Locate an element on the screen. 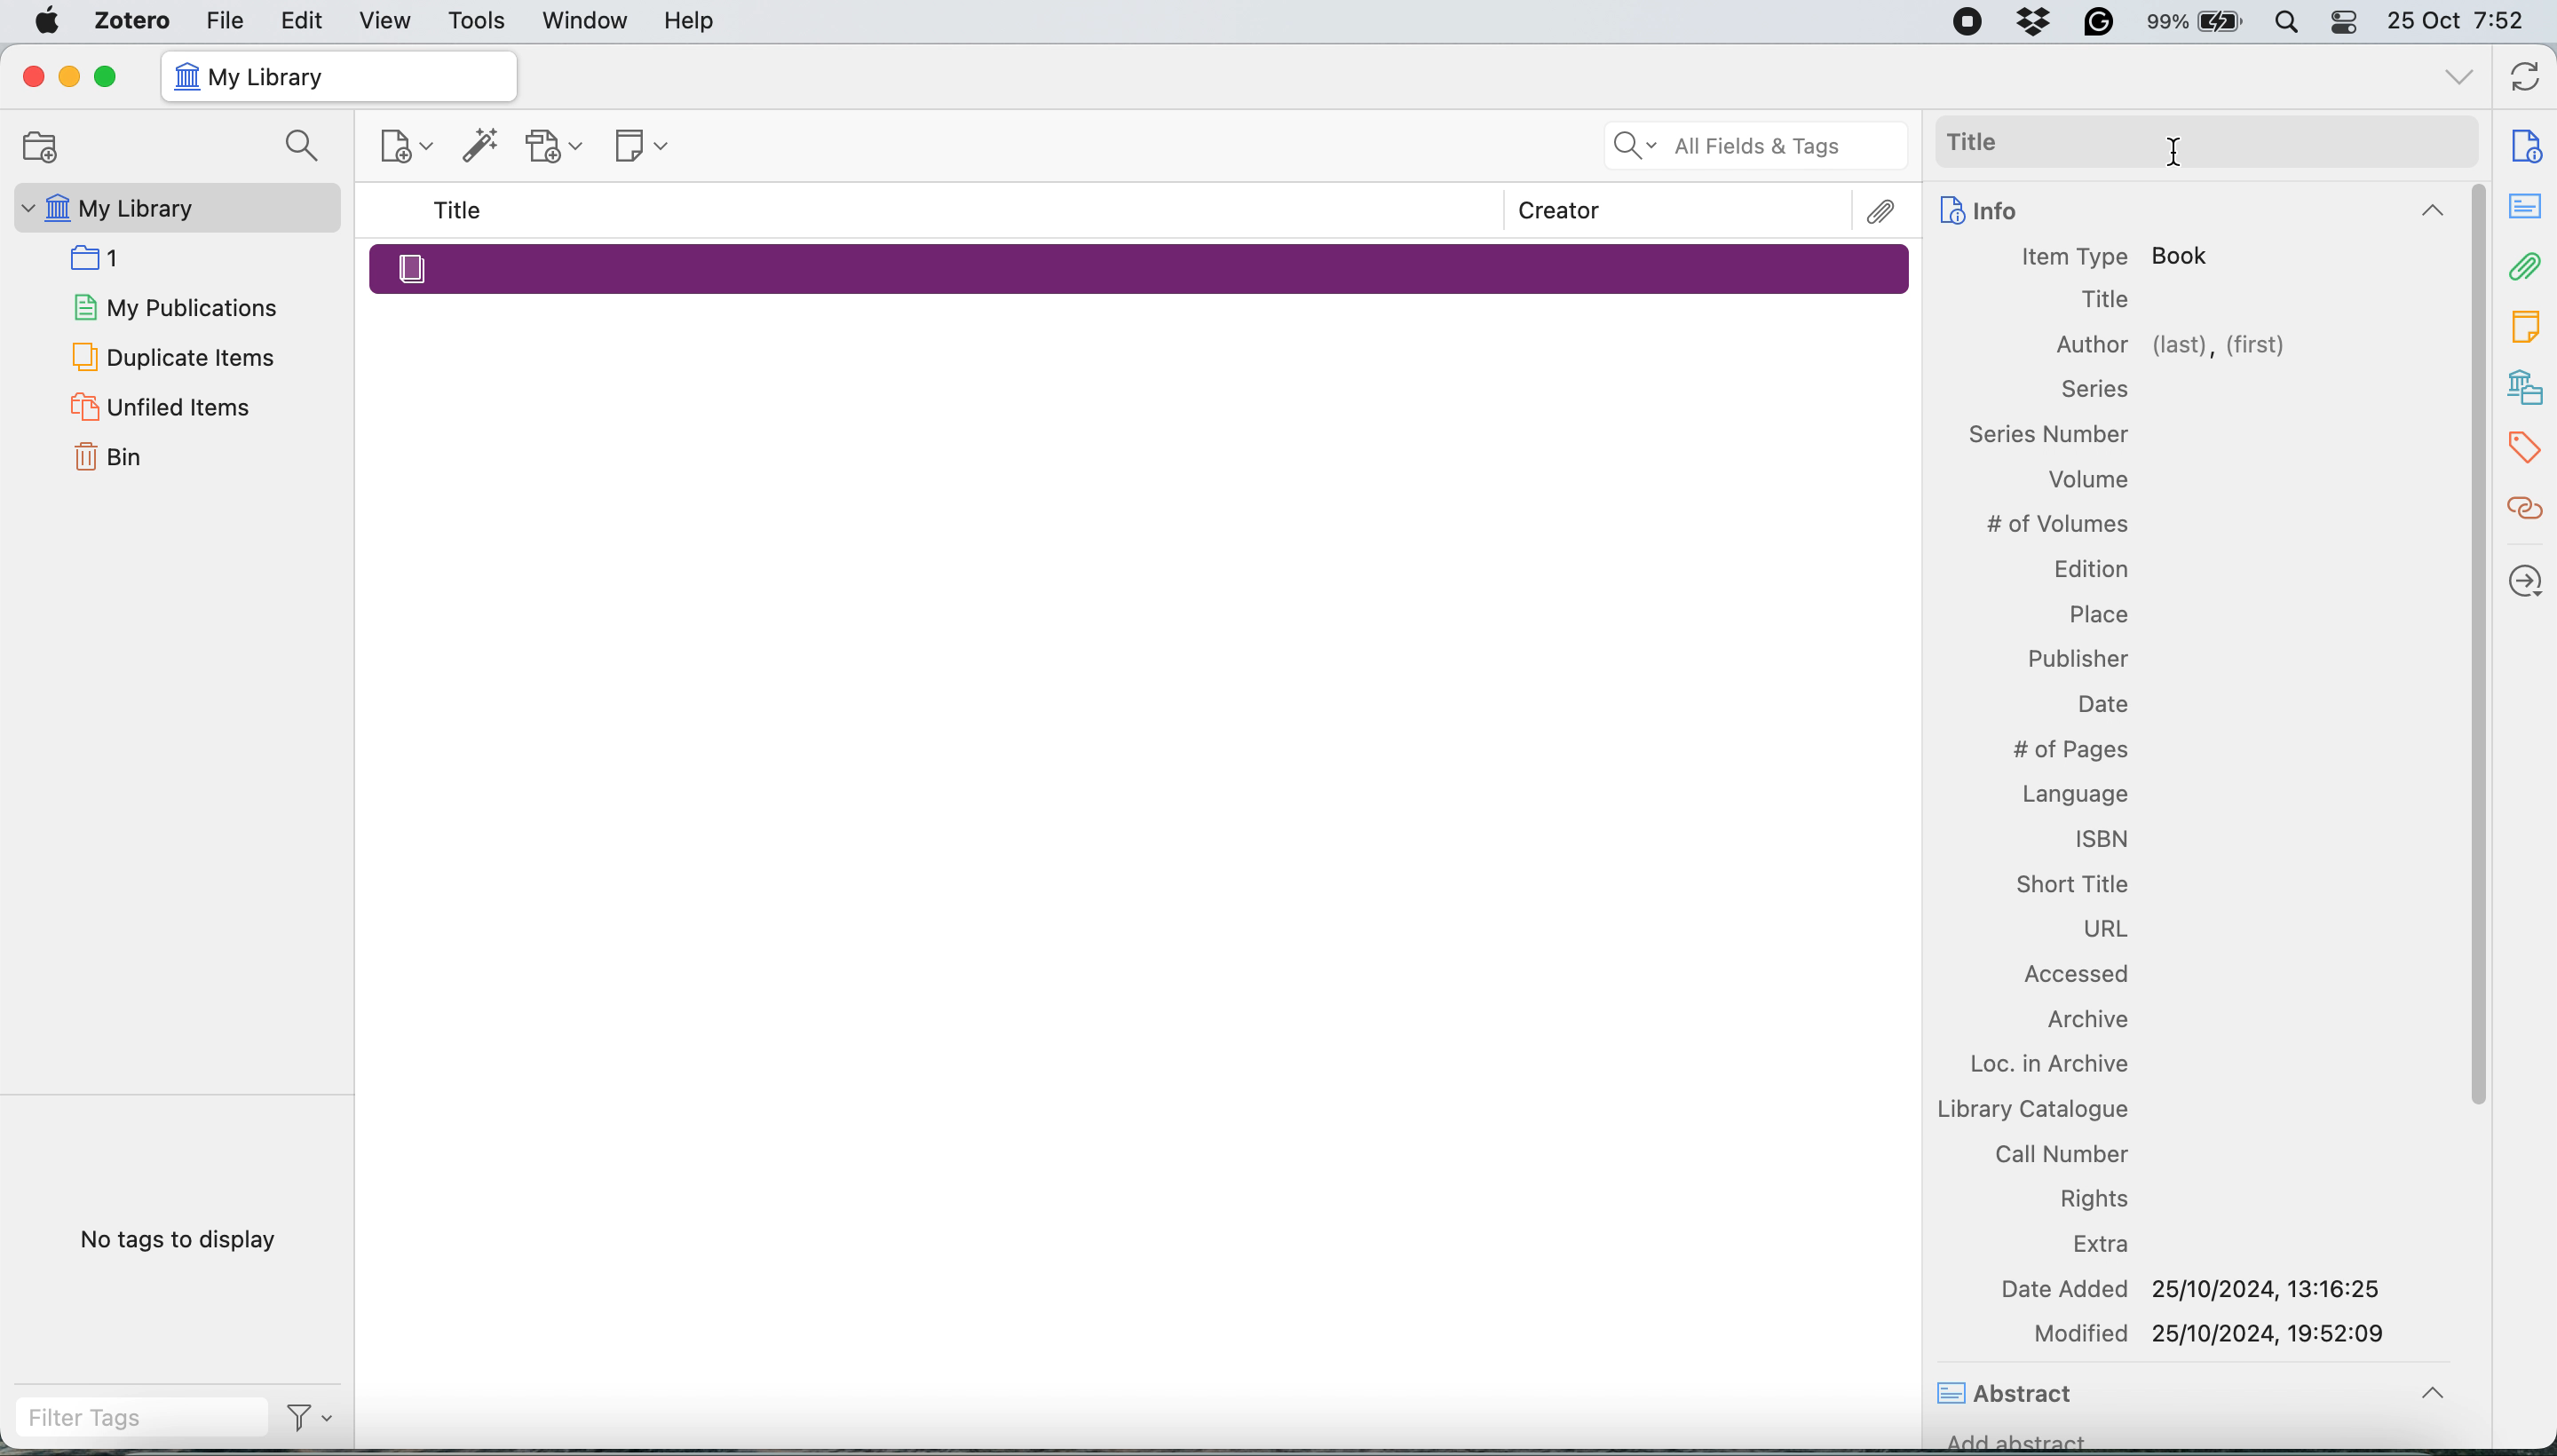  Notes is located at coordinates (2528, 321).